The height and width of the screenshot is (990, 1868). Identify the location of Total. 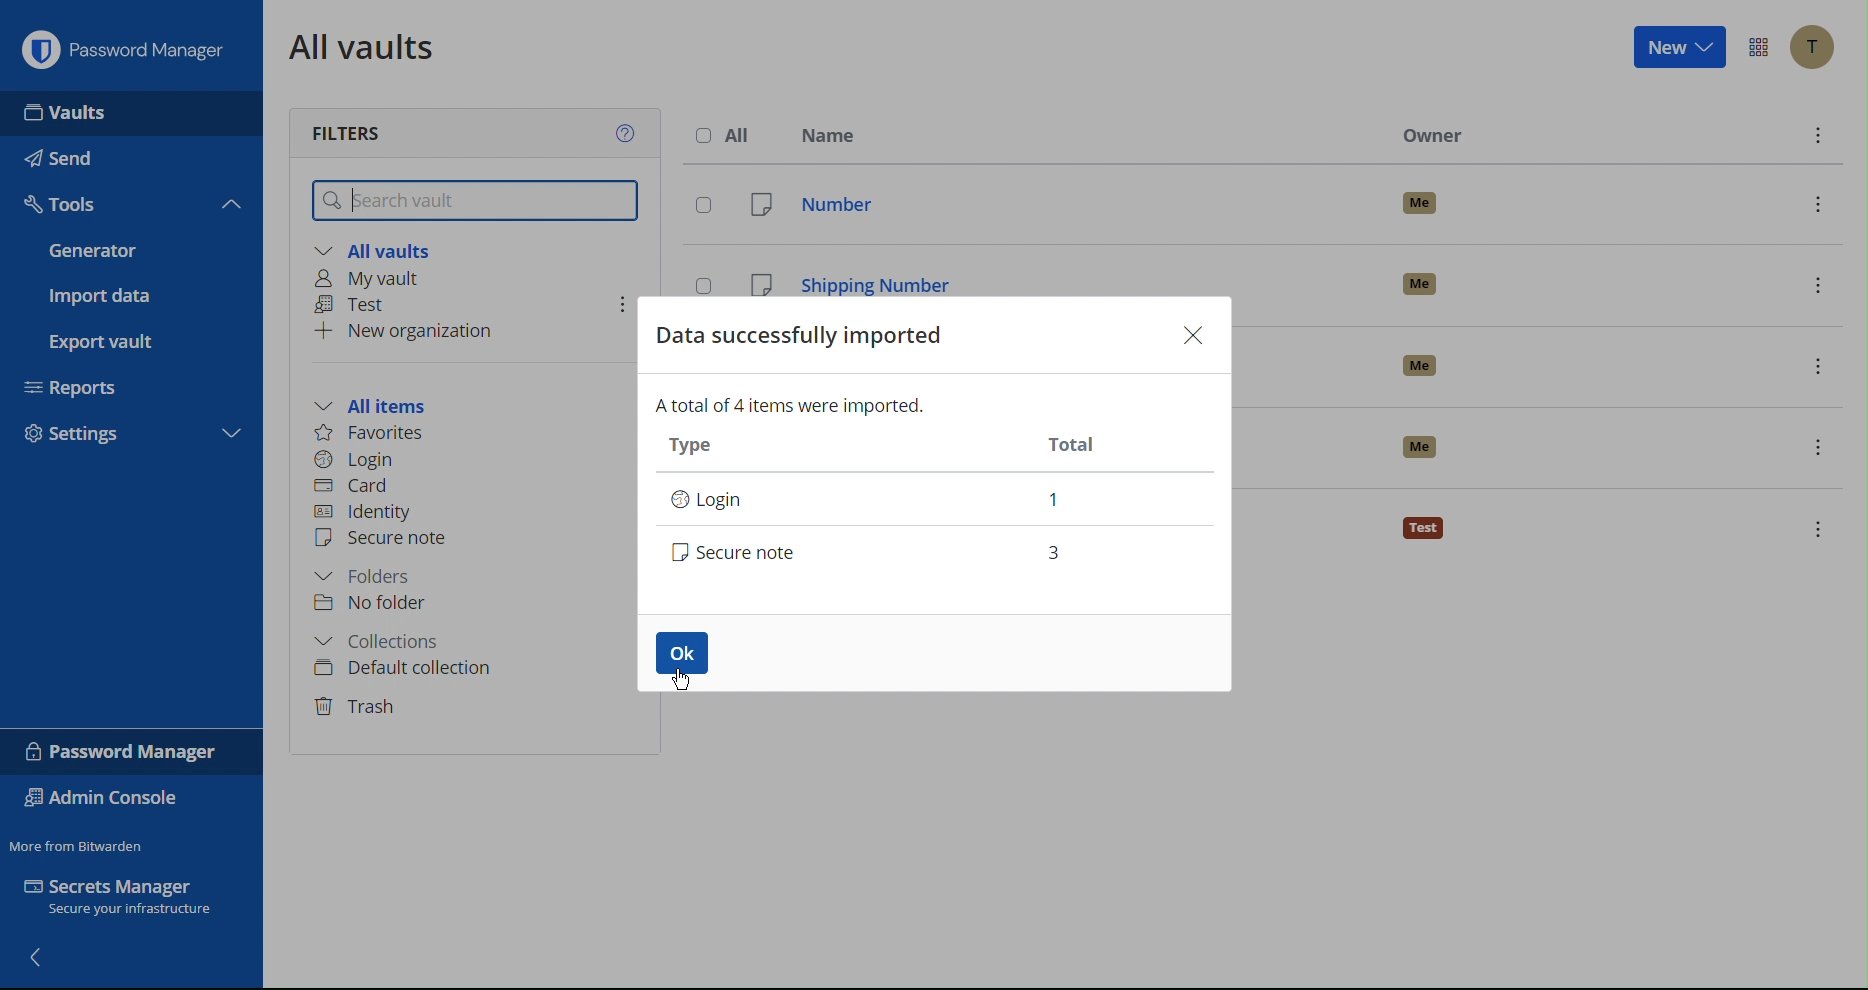
(1076, 446).